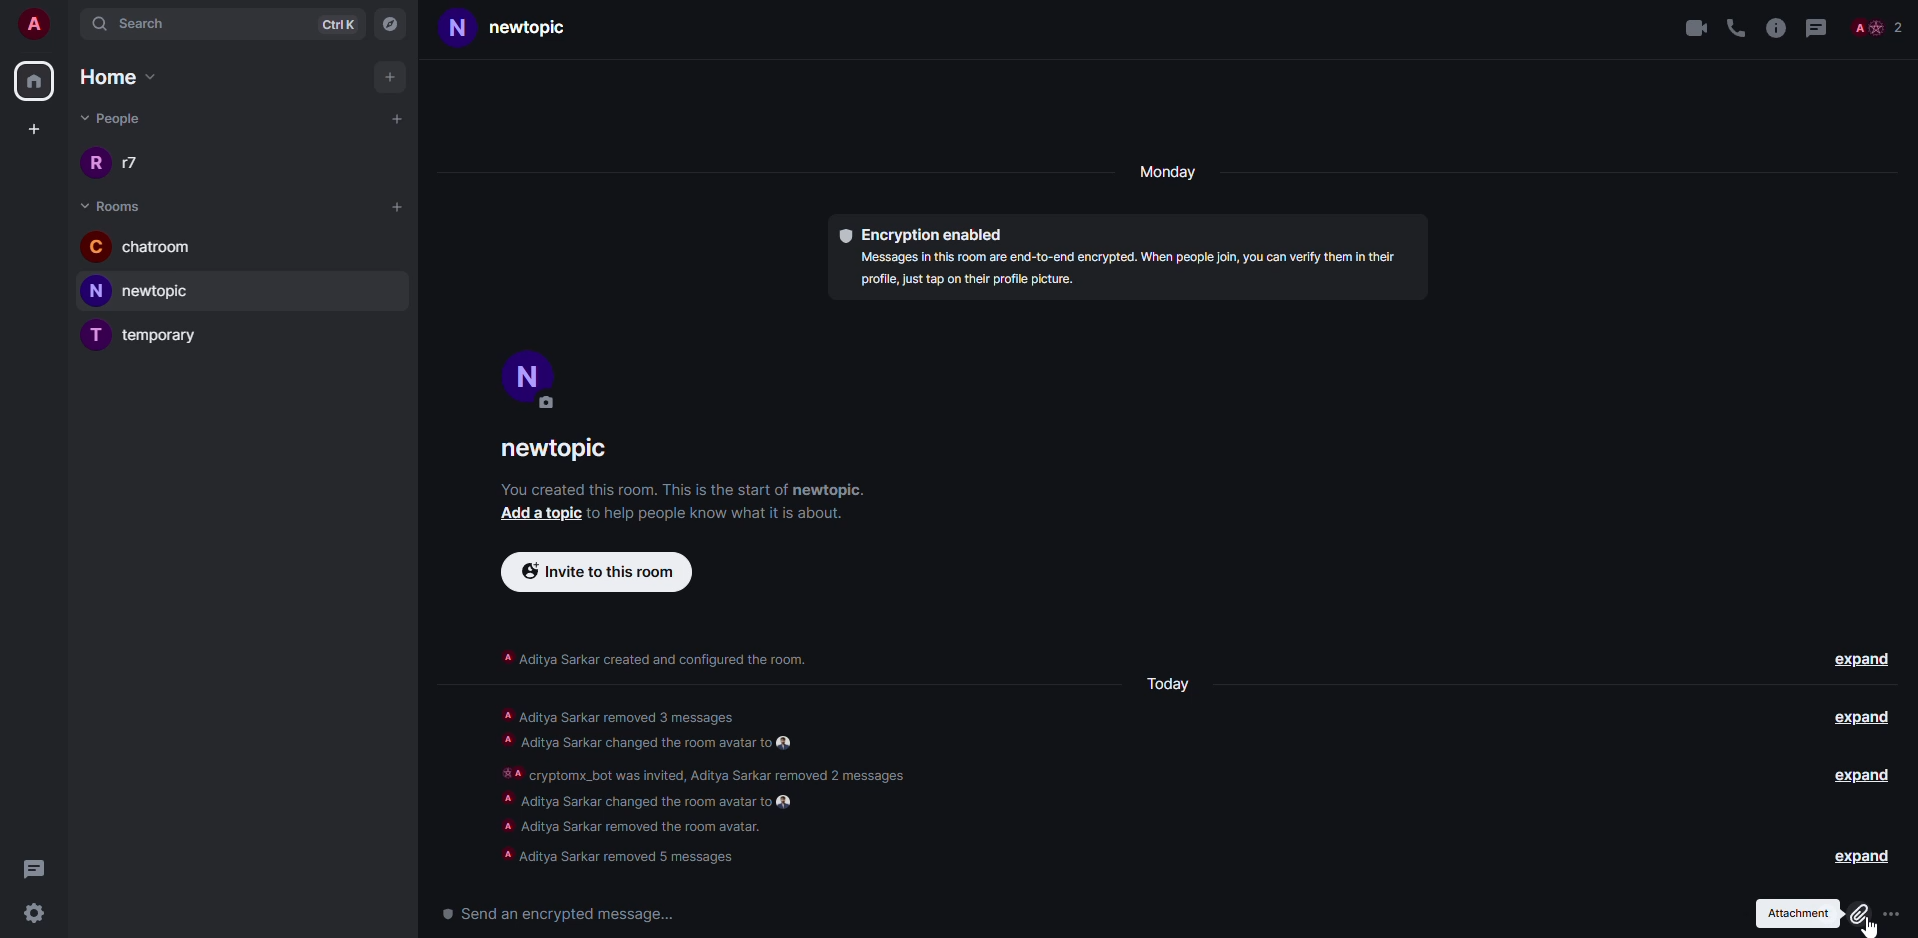 The height and width of the screenshot is (938, 1918). I want to click on info, so click(725, 517).